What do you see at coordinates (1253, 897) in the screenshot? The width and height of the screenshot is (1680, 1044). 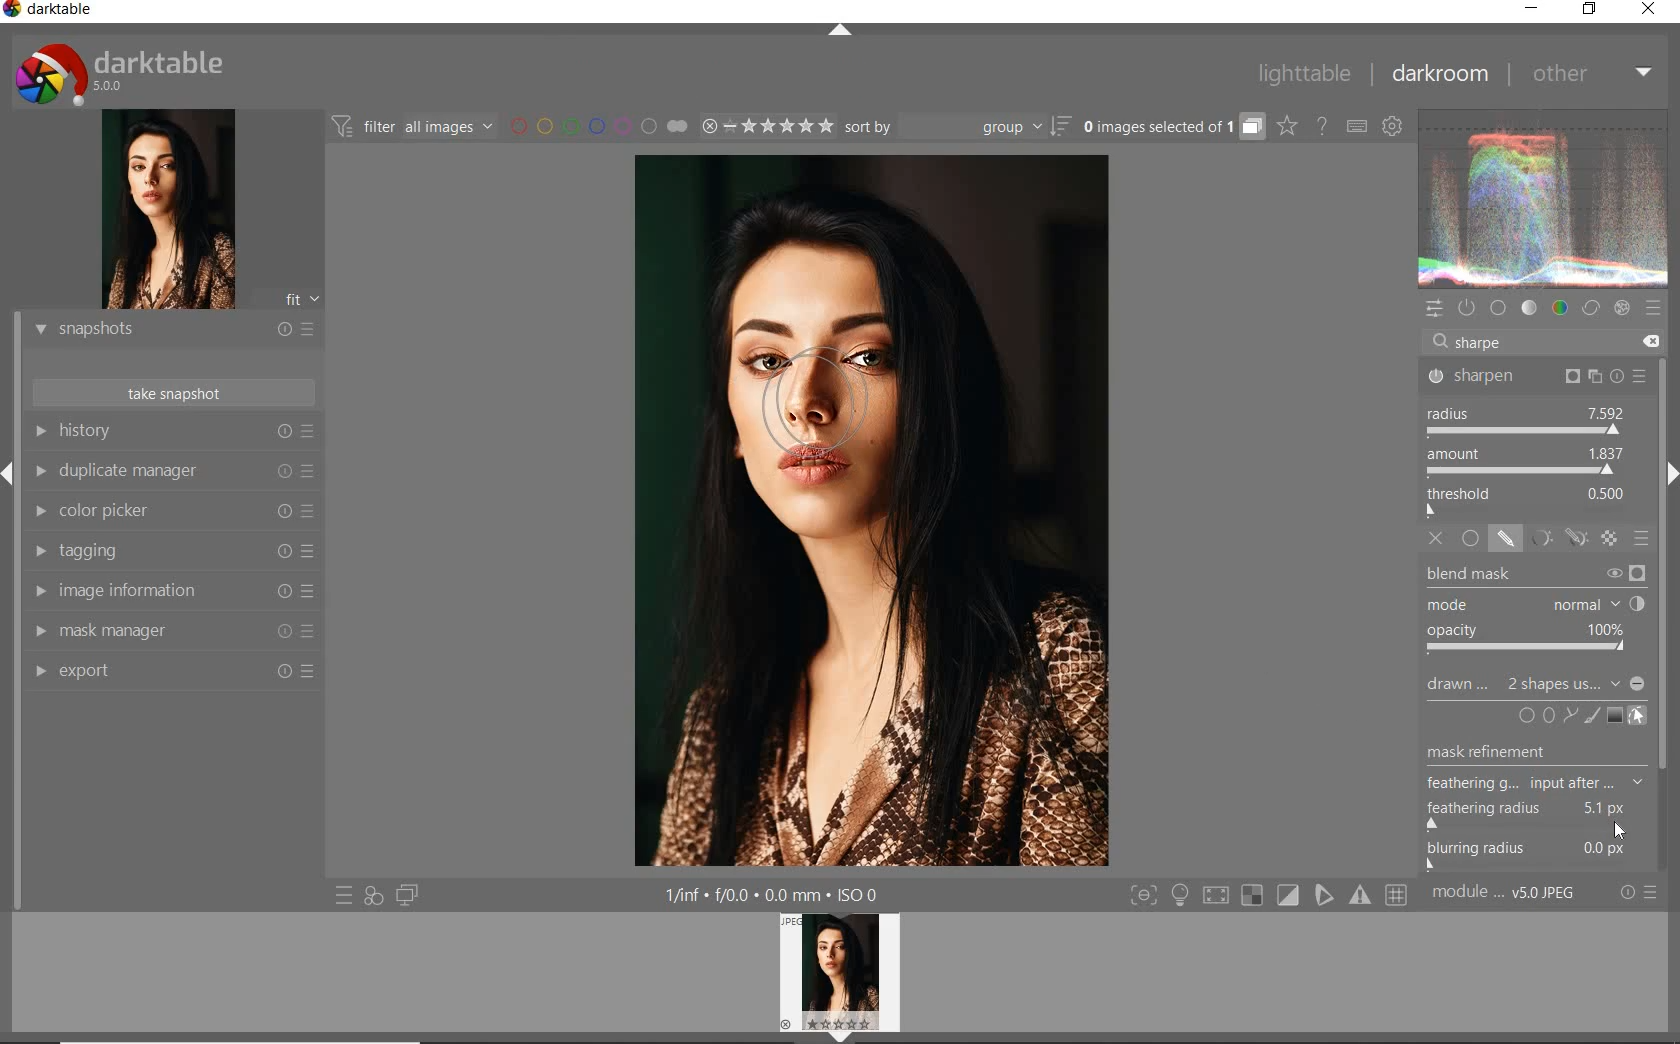 I see `sign ` at bounding box center [1253, 897].